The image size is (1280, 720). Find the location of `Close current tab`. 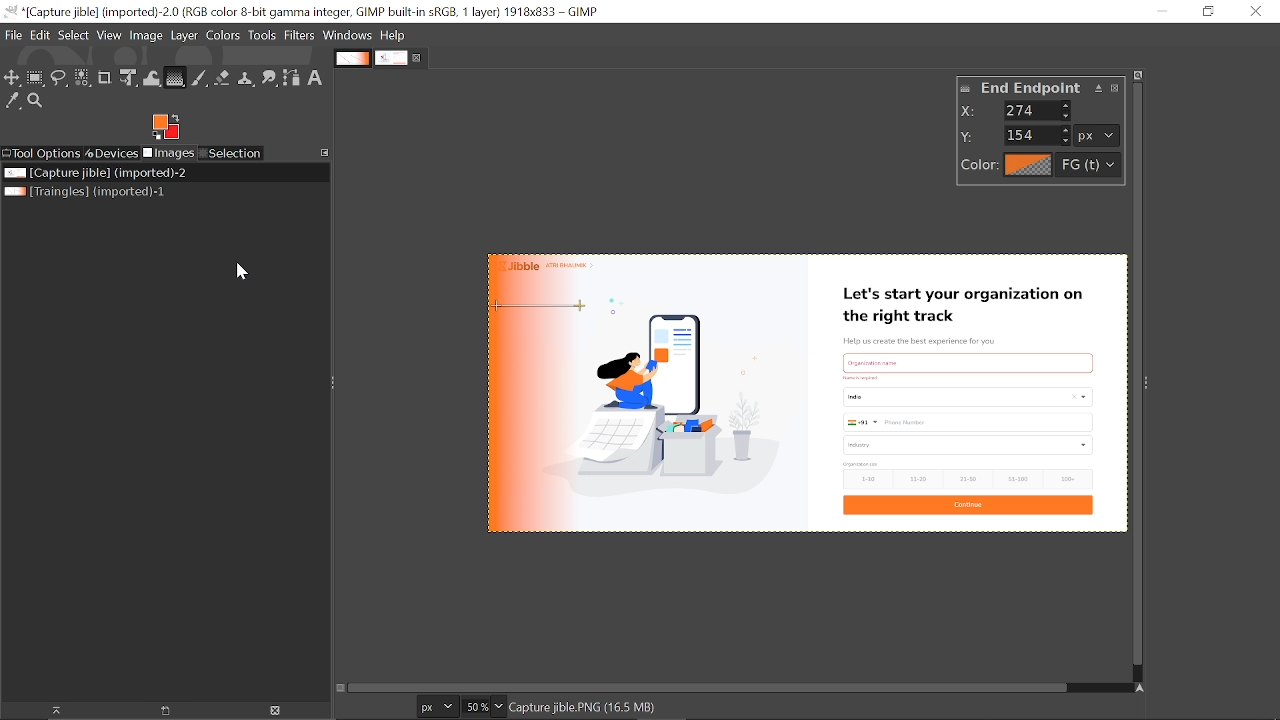

Close current tab is located at coordinates (418, 56).